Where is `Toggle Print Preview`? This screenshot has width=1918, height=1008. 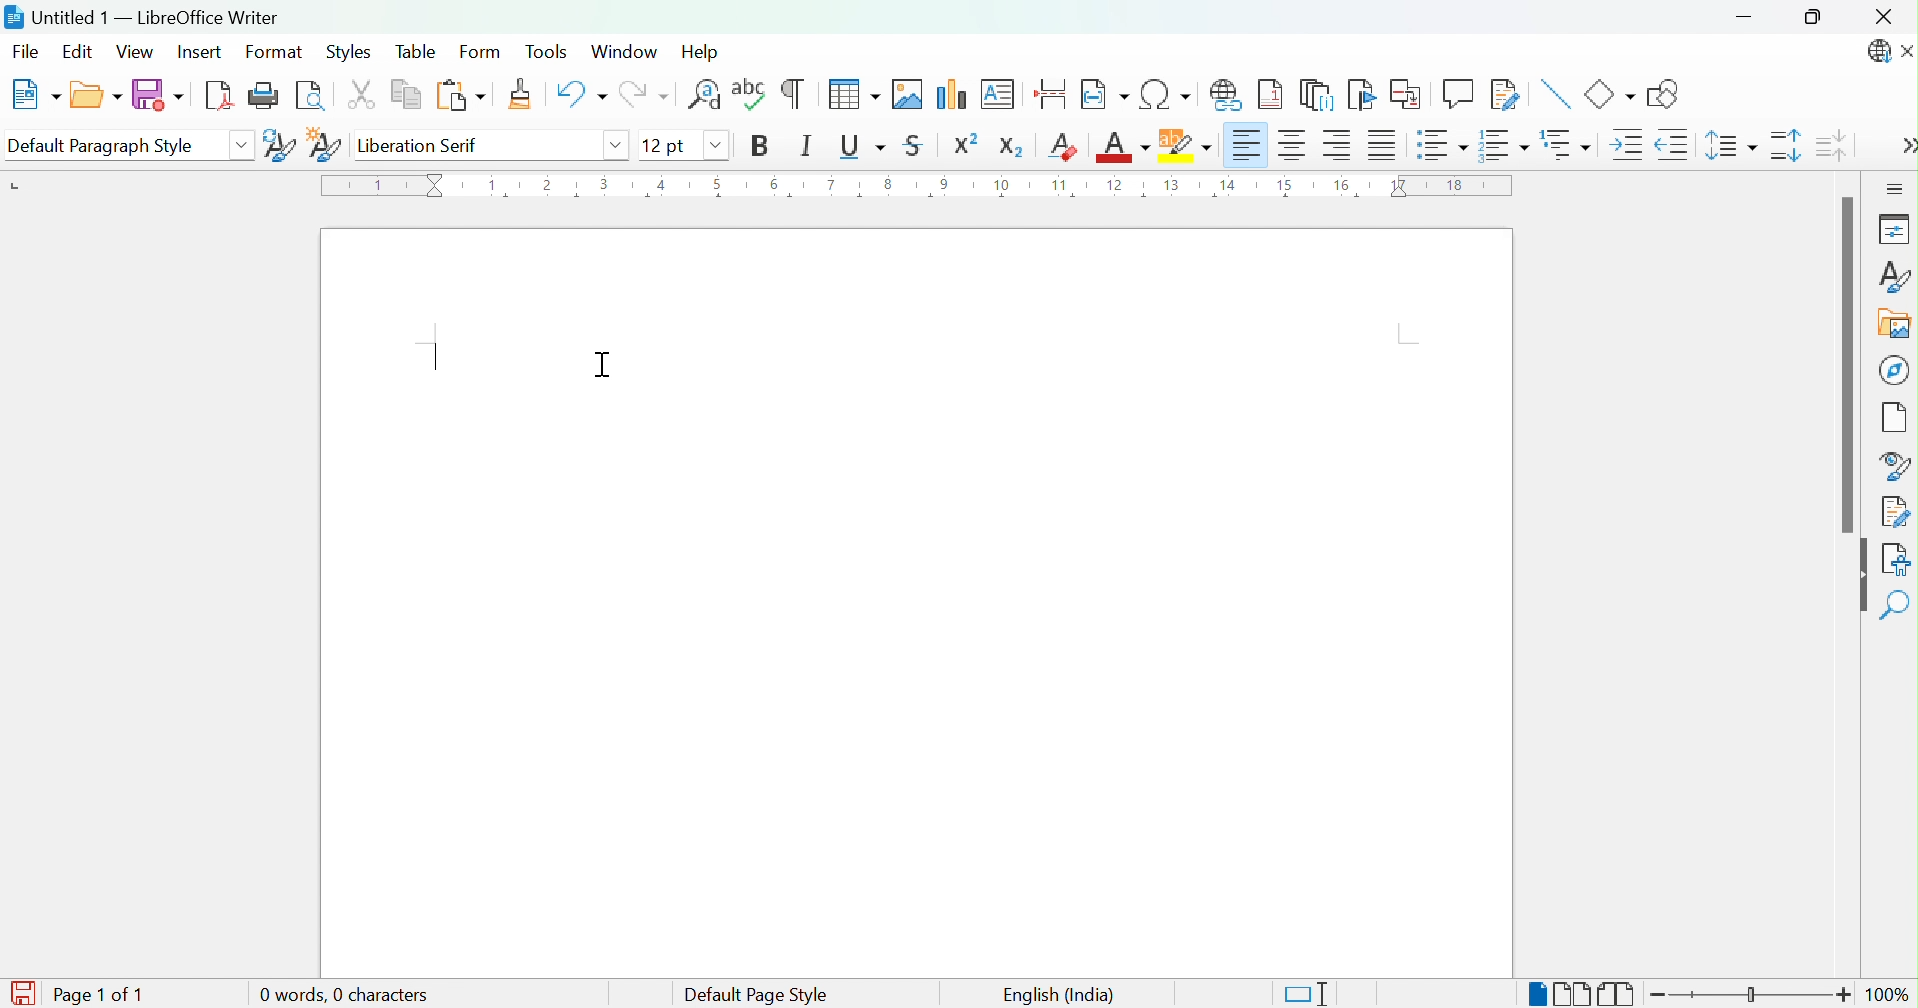
Toggle Print Preview is located at coordinates (315, 96).